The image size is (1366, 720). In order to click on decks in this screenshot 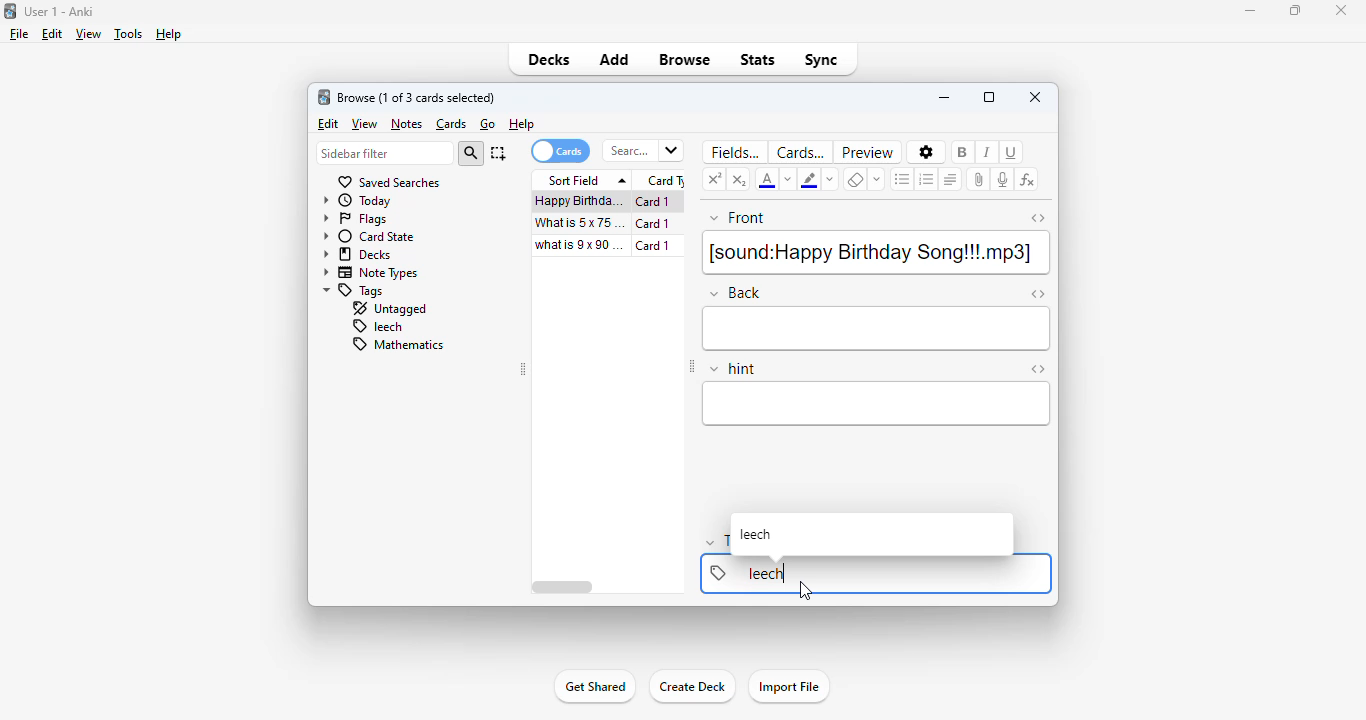, I will do `click(357, 255)`.